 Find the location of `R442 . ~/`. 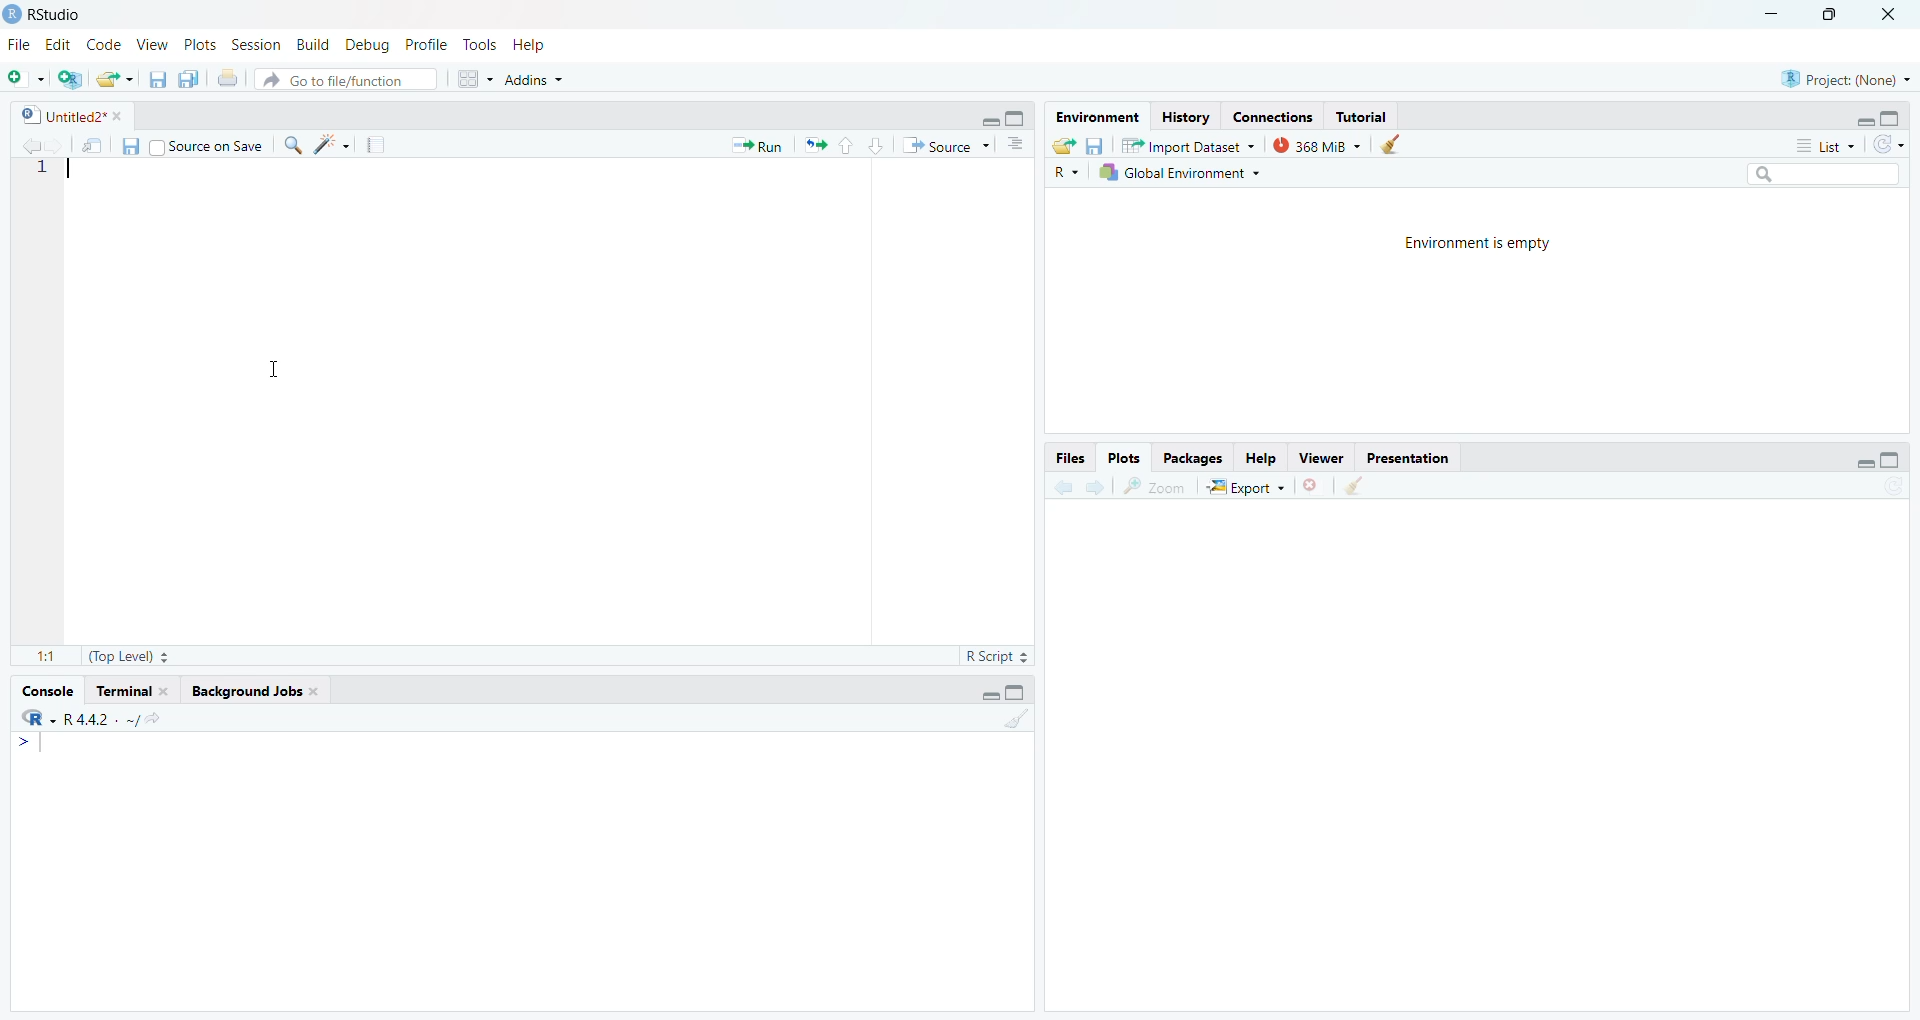

R442 . ~/ is located at coordinates (80, 718).